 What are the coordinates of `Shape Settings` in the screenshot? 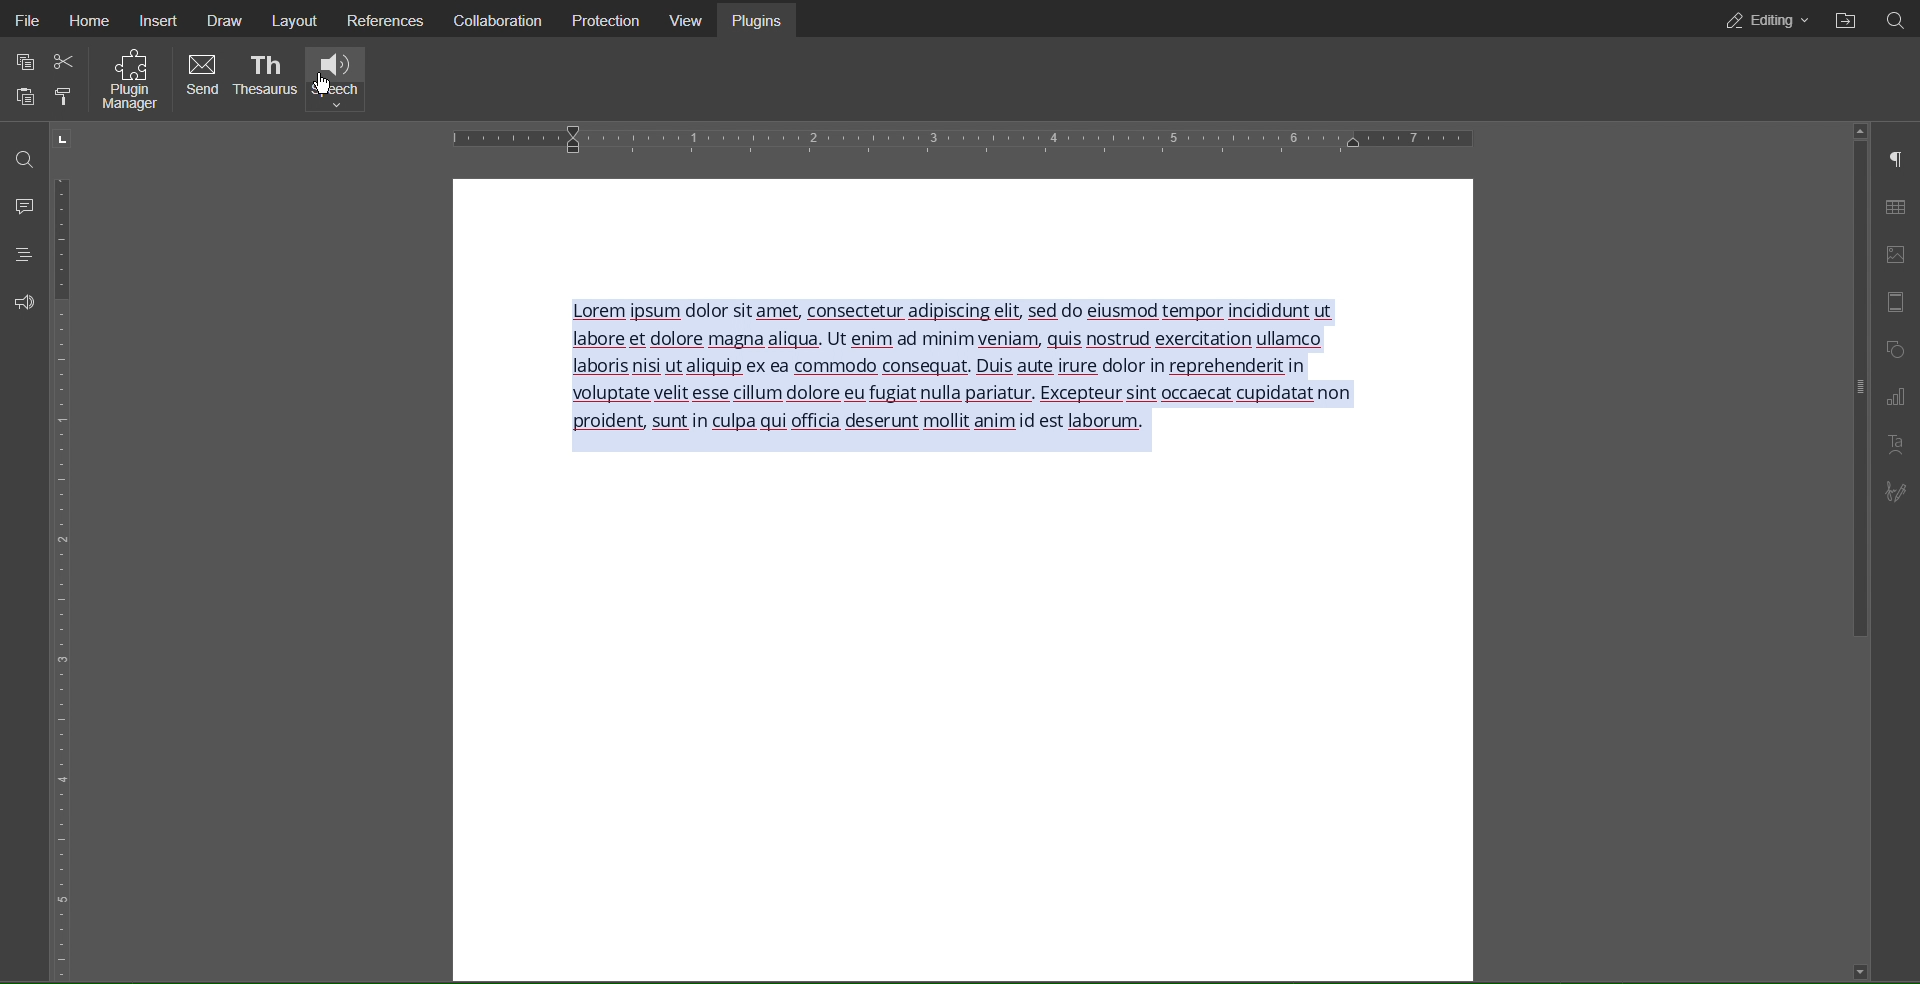 It's located at (1897, 349).